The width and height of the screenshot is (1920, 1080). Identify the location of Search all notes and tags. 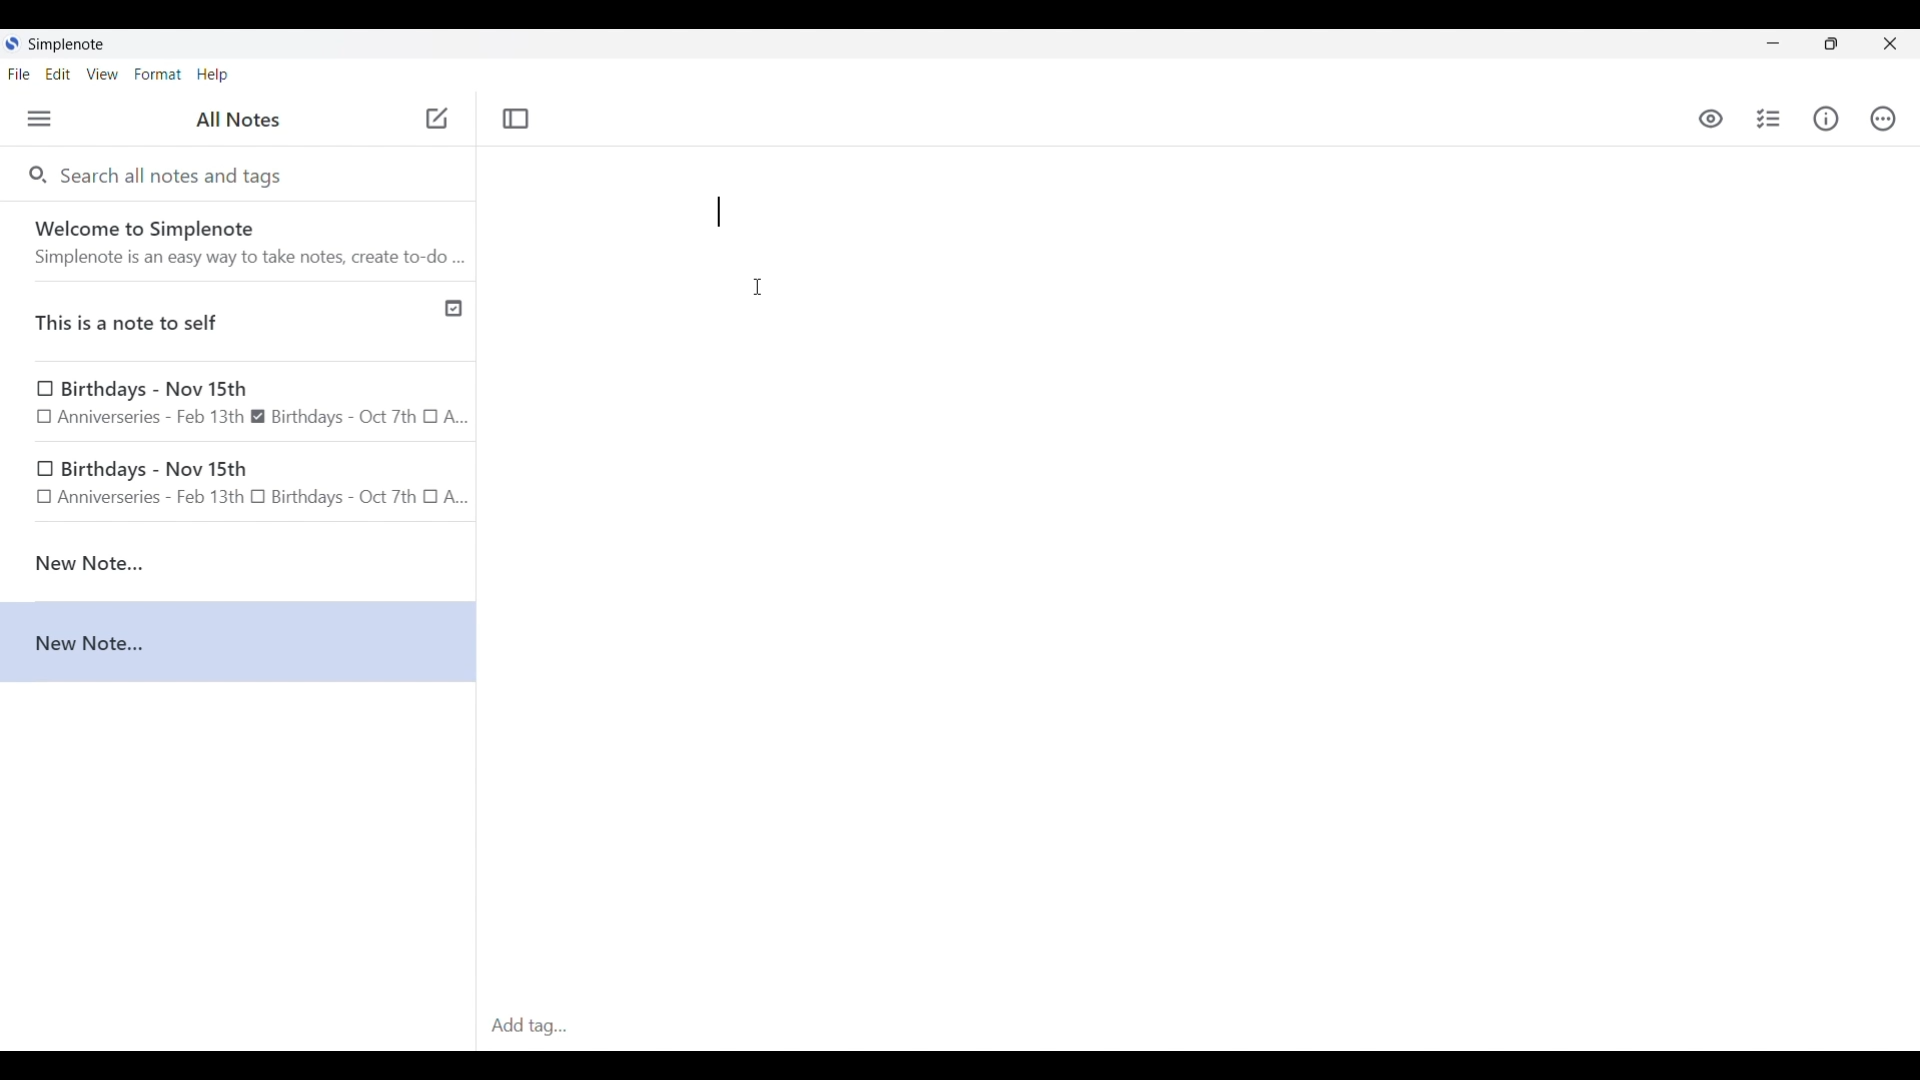
(176, 174).